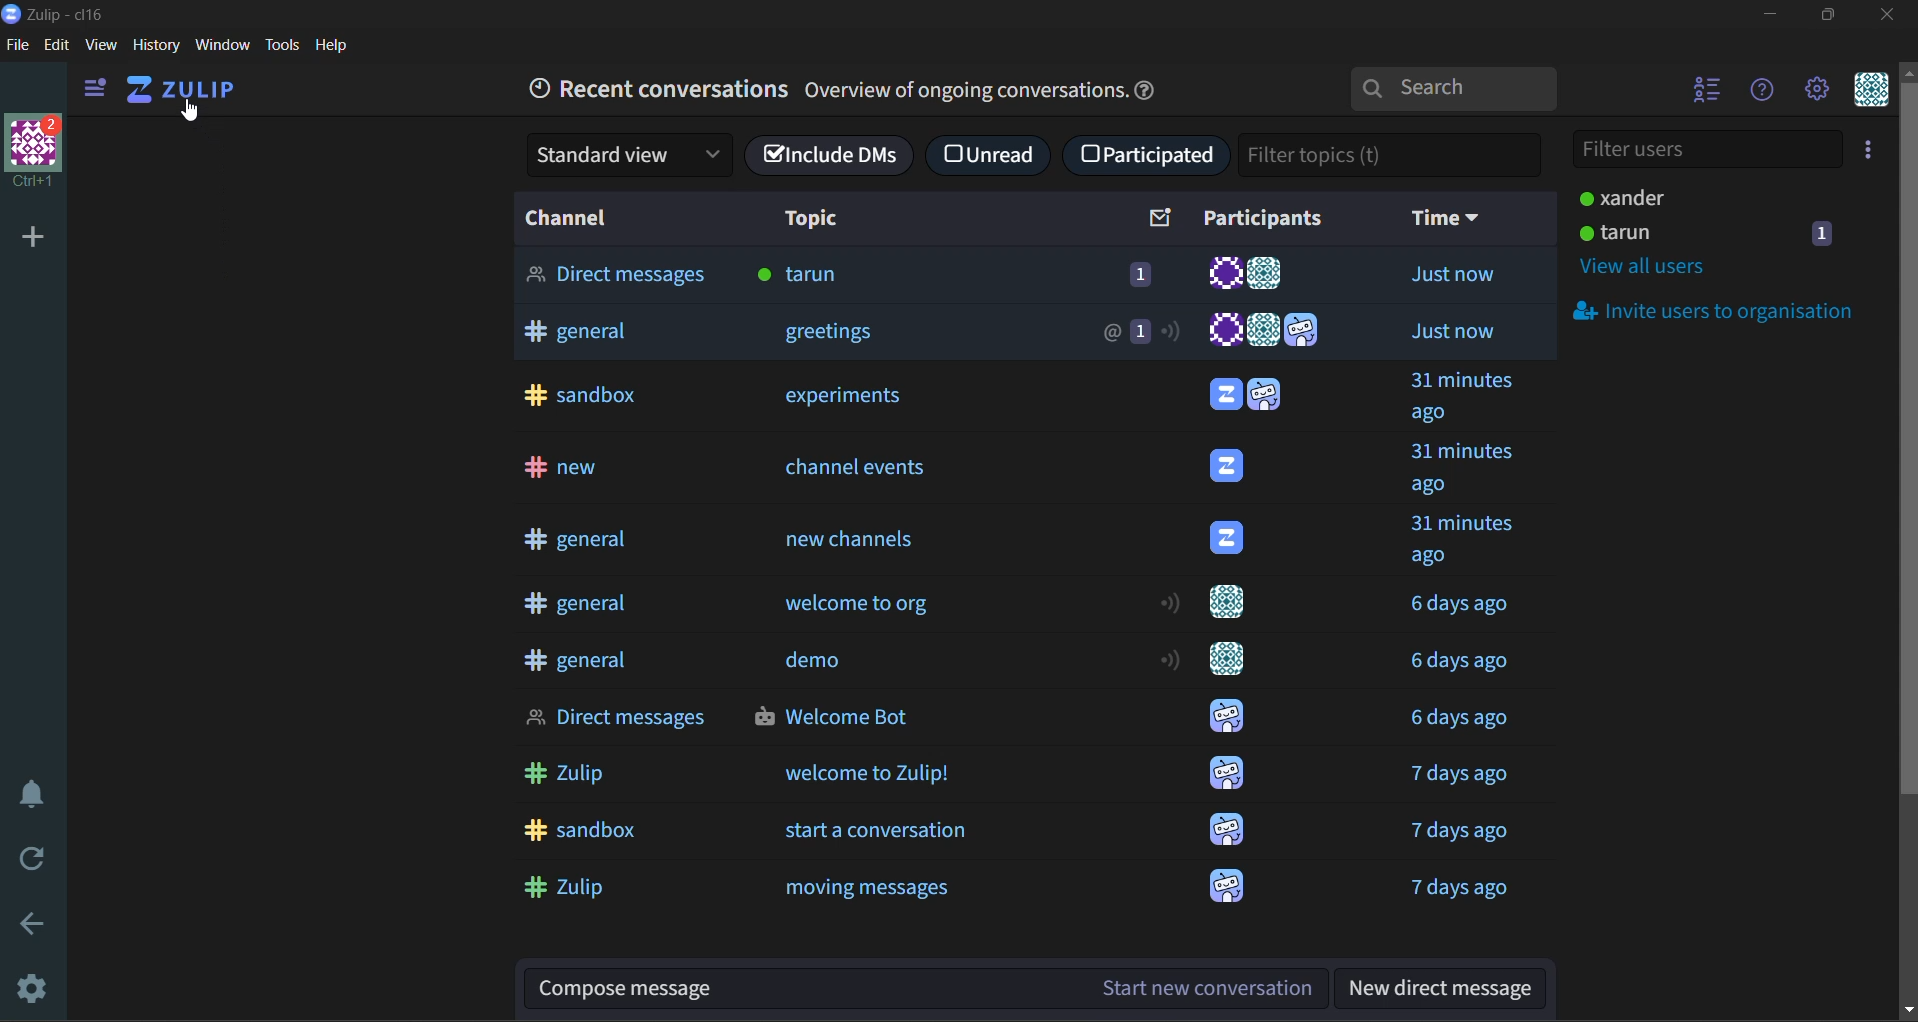 The image size is (1918, 1022). Describe the element at coordinates (1641, 272) in the screenshot. I see `view all users` at that location.